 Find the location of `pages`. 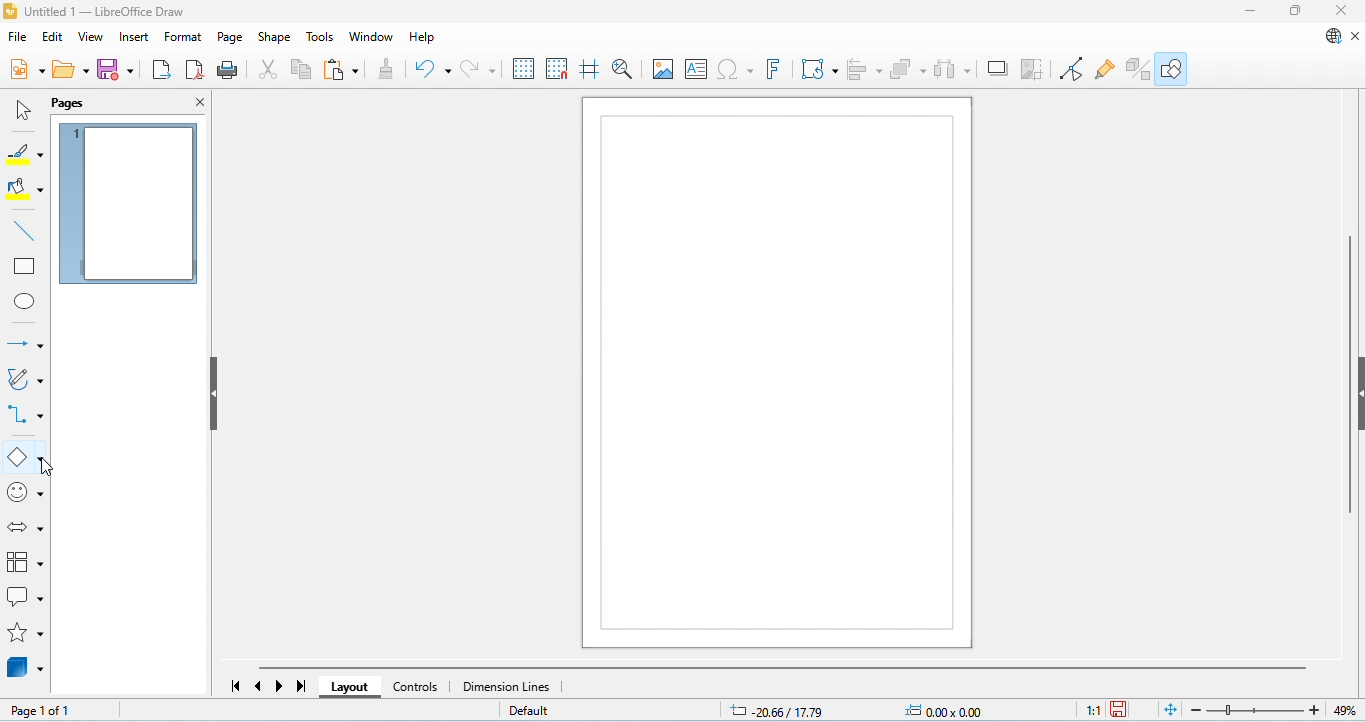

pages is located at coordinates (69, 104).